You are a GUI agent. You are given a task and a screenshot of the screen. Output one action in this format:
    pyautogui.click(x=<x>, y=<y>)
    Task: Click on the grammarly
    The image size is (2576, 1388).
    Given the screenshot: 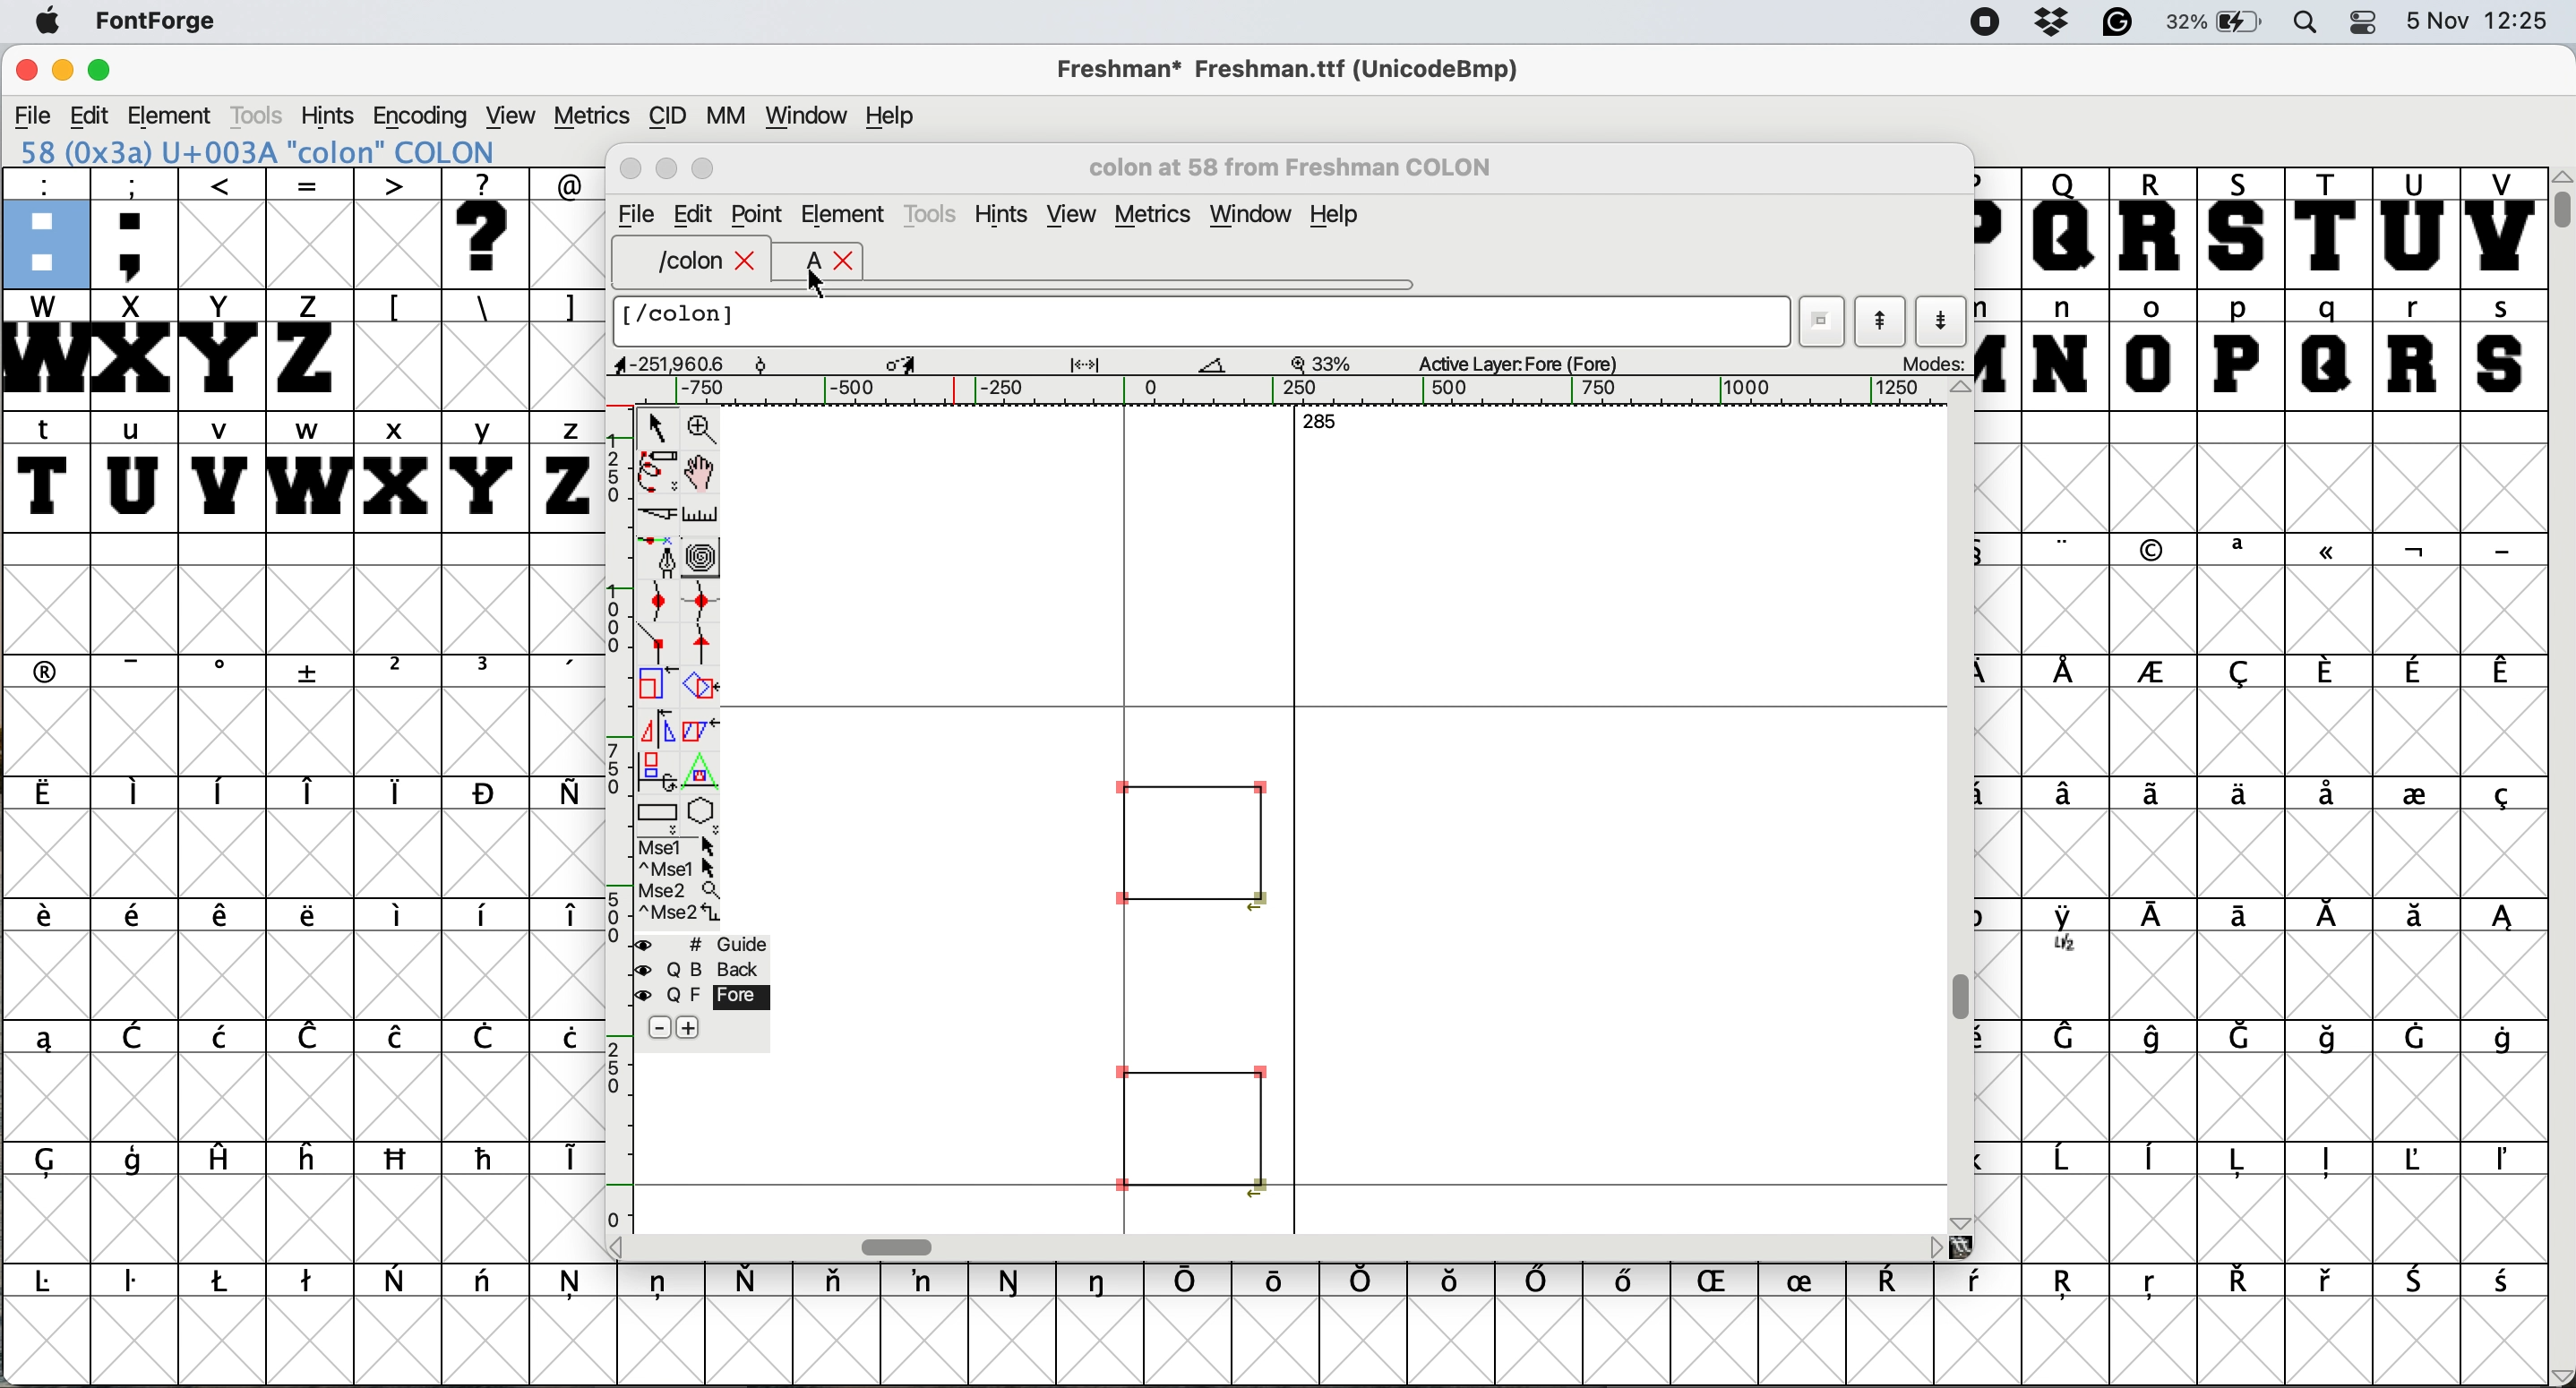 What is the action you would take?
    pyautogui.click(x=2123, y=25)
    